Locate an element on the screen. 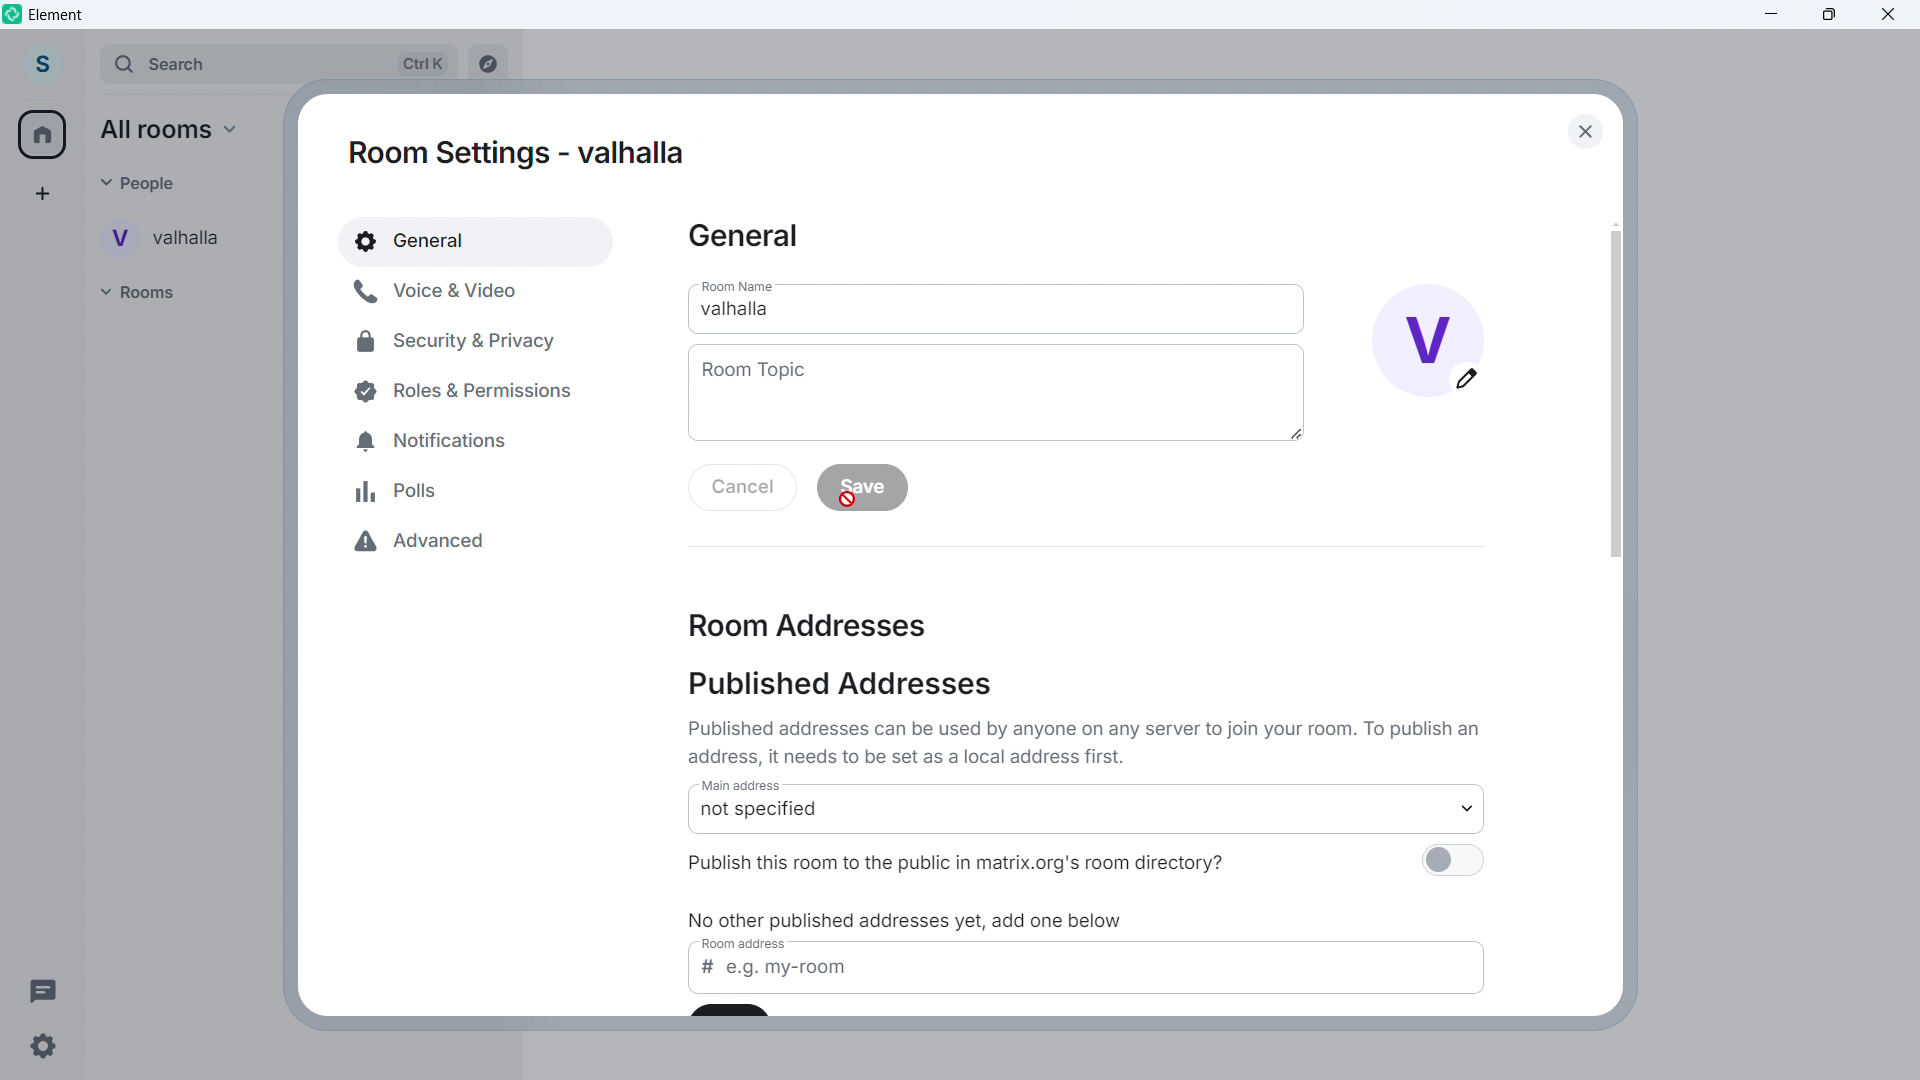  room address  is located at coordinates (749, 946).